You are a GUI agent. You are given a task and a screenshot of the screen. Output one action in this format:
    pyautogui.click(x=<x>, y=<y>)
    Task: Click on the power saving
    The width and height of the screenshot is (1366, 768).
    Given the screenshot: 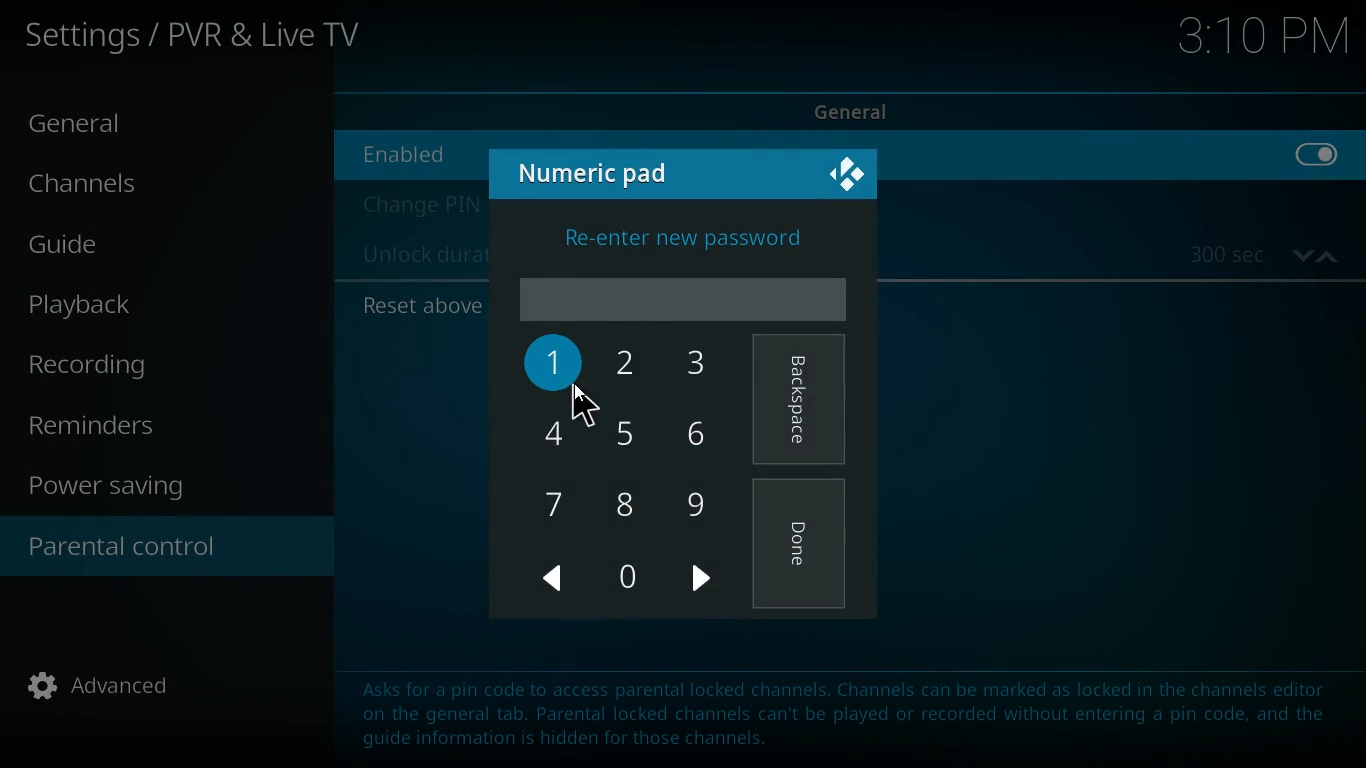 What is the action you would take?
    pyautogui.click(x=119, y=489)
    